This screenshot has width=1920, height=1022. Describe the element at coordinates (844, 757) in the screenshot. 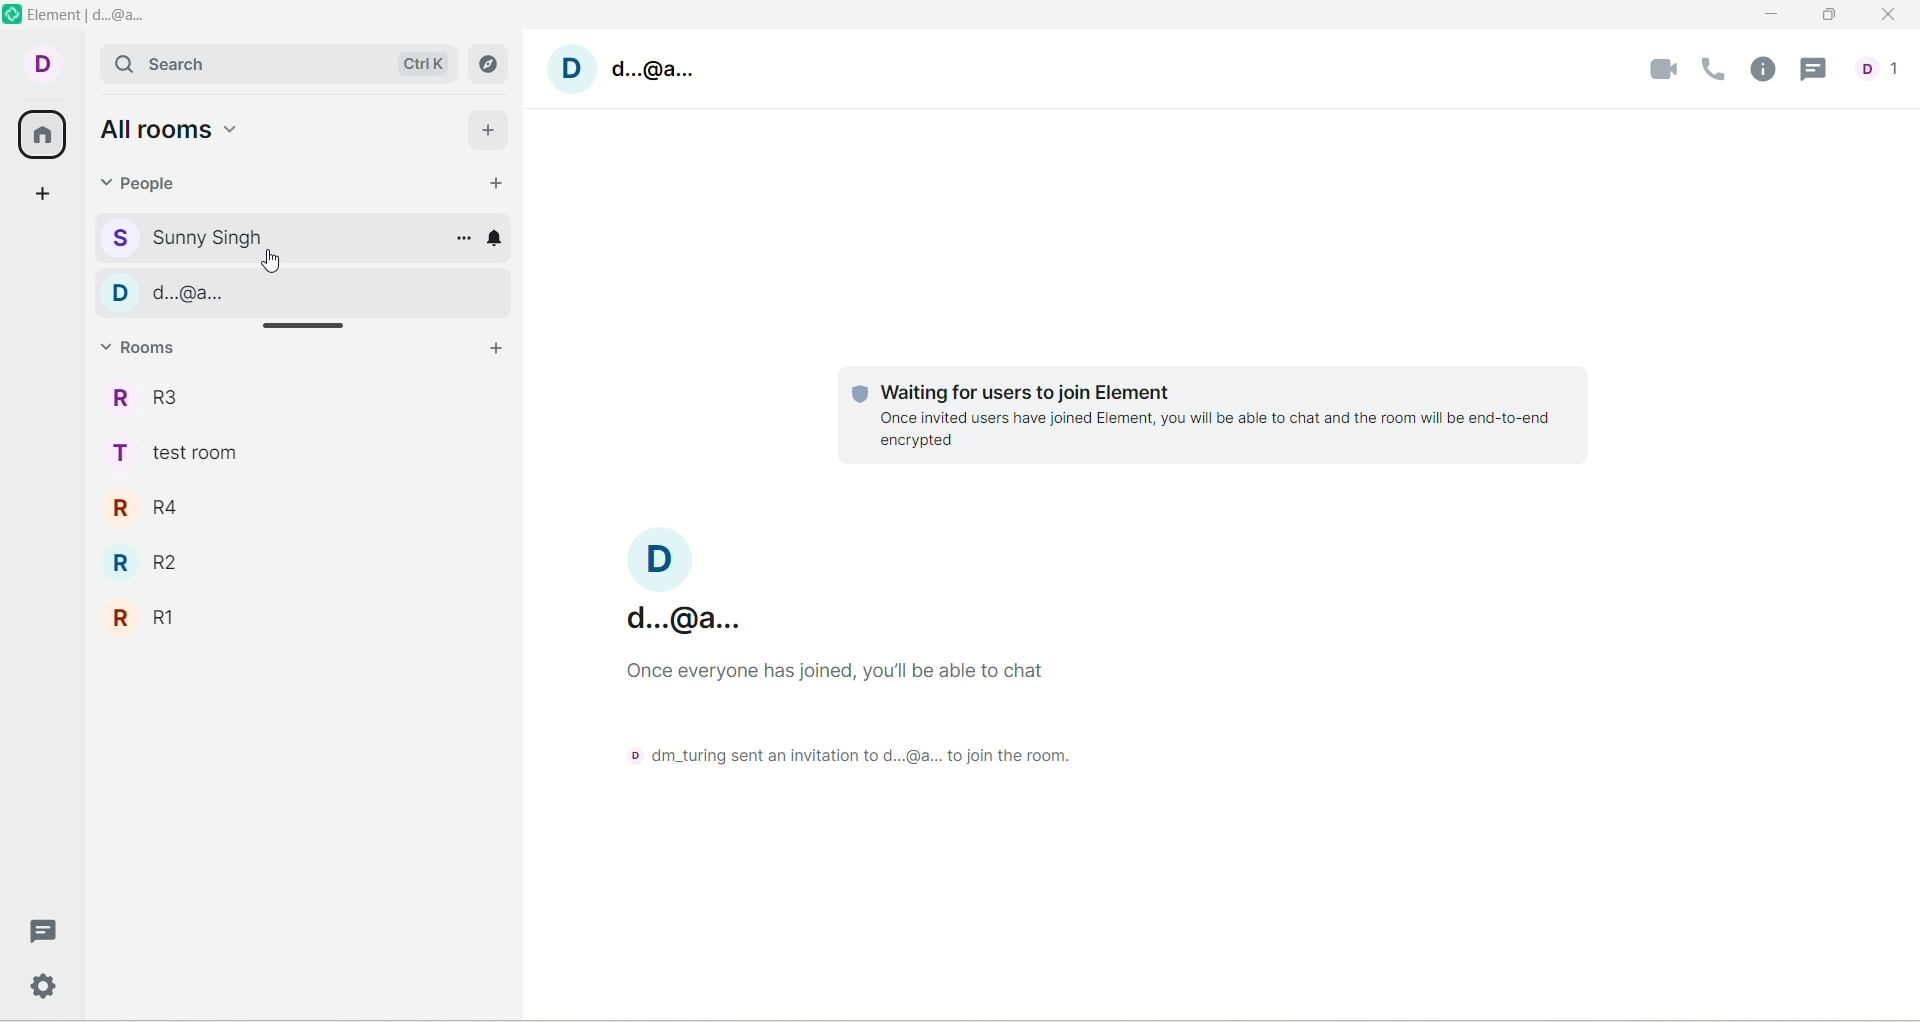

I see `text` at that location.